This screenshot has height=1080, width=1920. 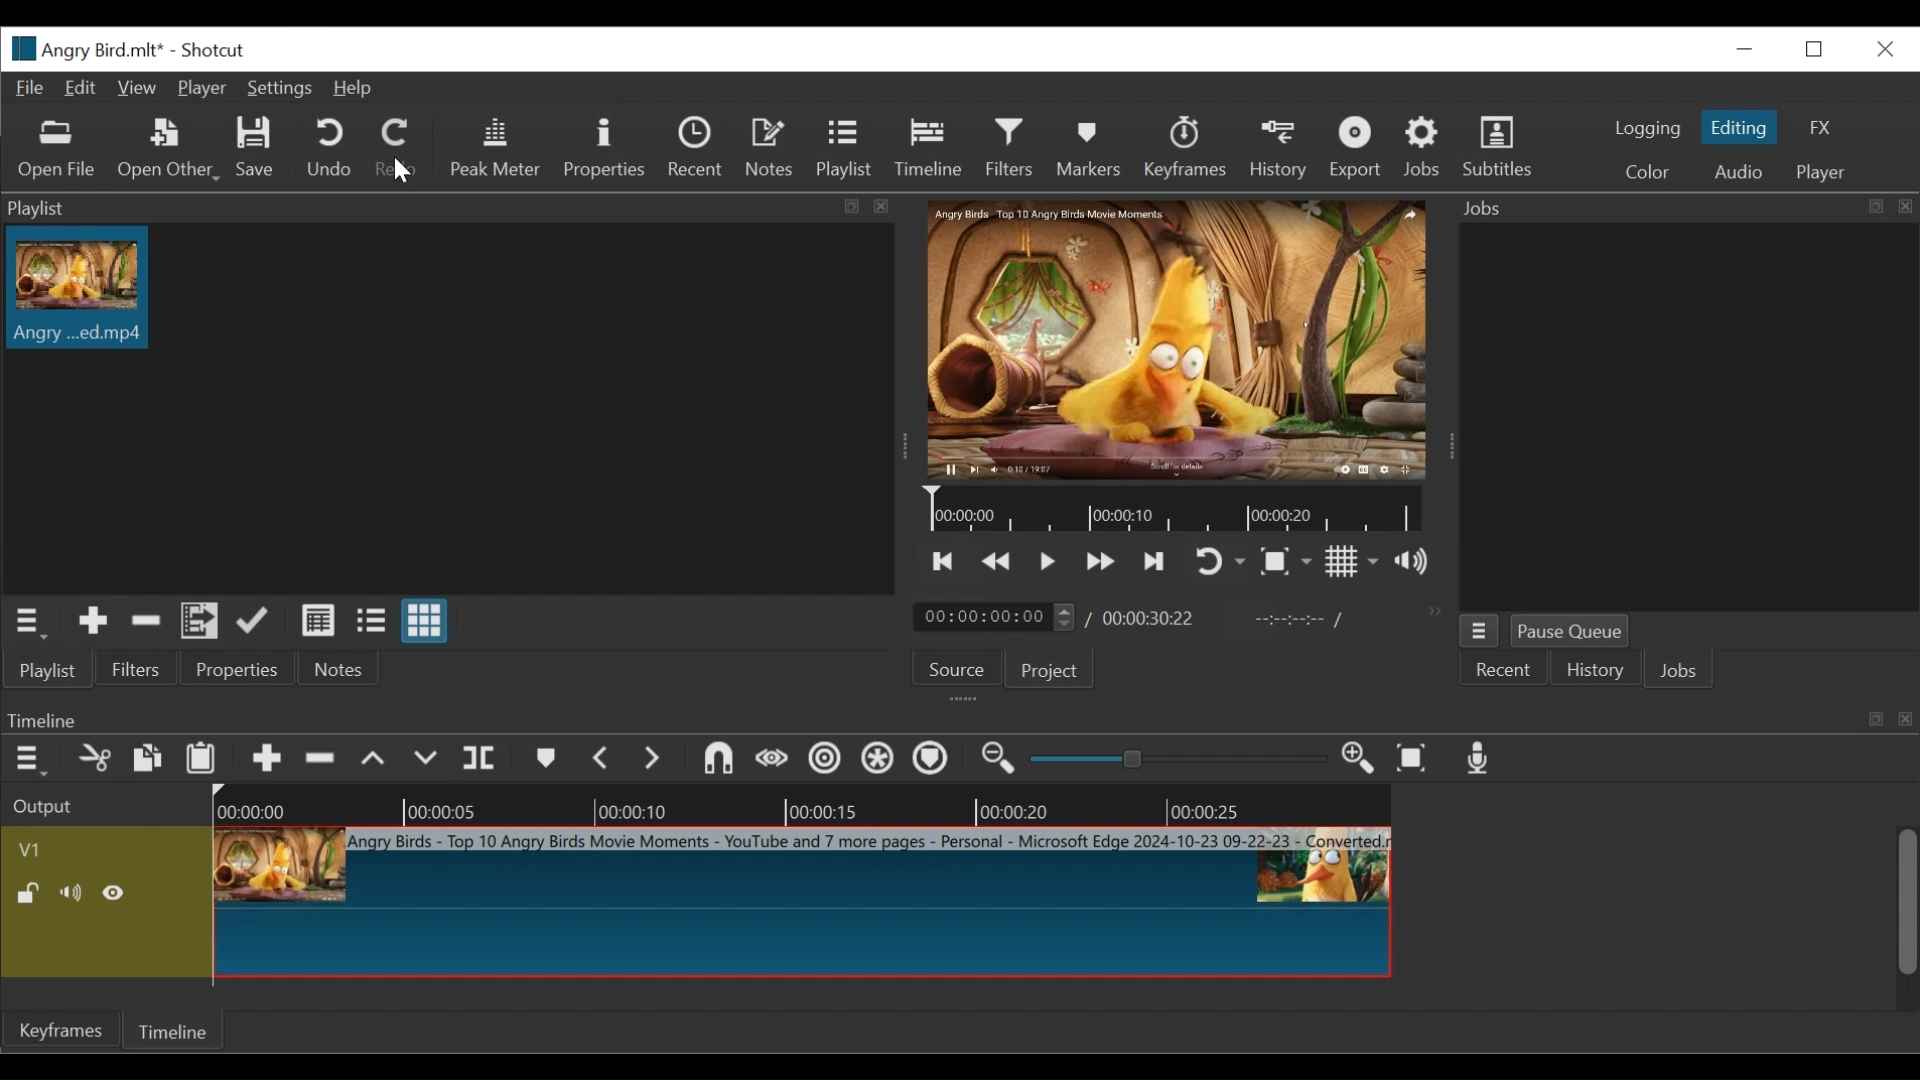 What do you see at coordinates (332, 668) in the screenshot?
I see `Notes` at bounding box center [332, 668].